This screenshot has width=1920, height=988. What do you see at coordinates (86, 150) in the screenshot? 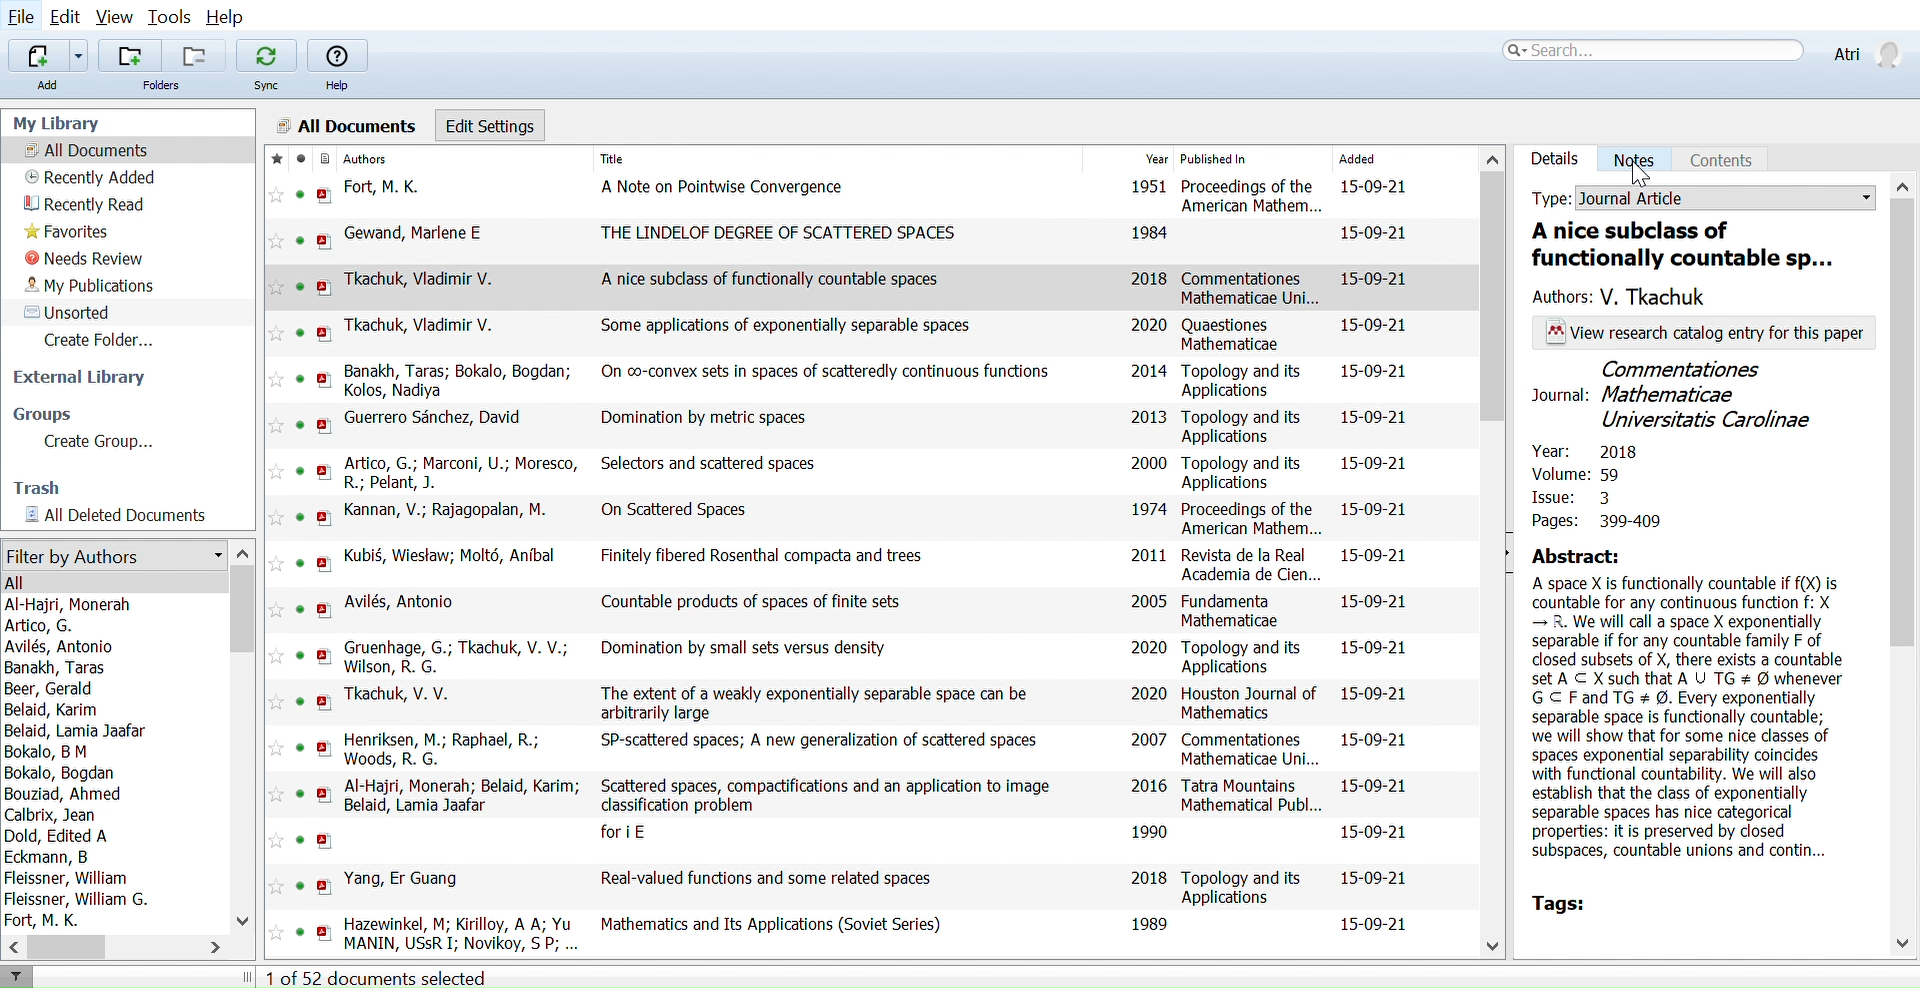
I see `All documents` at bounding box center [86, 150].